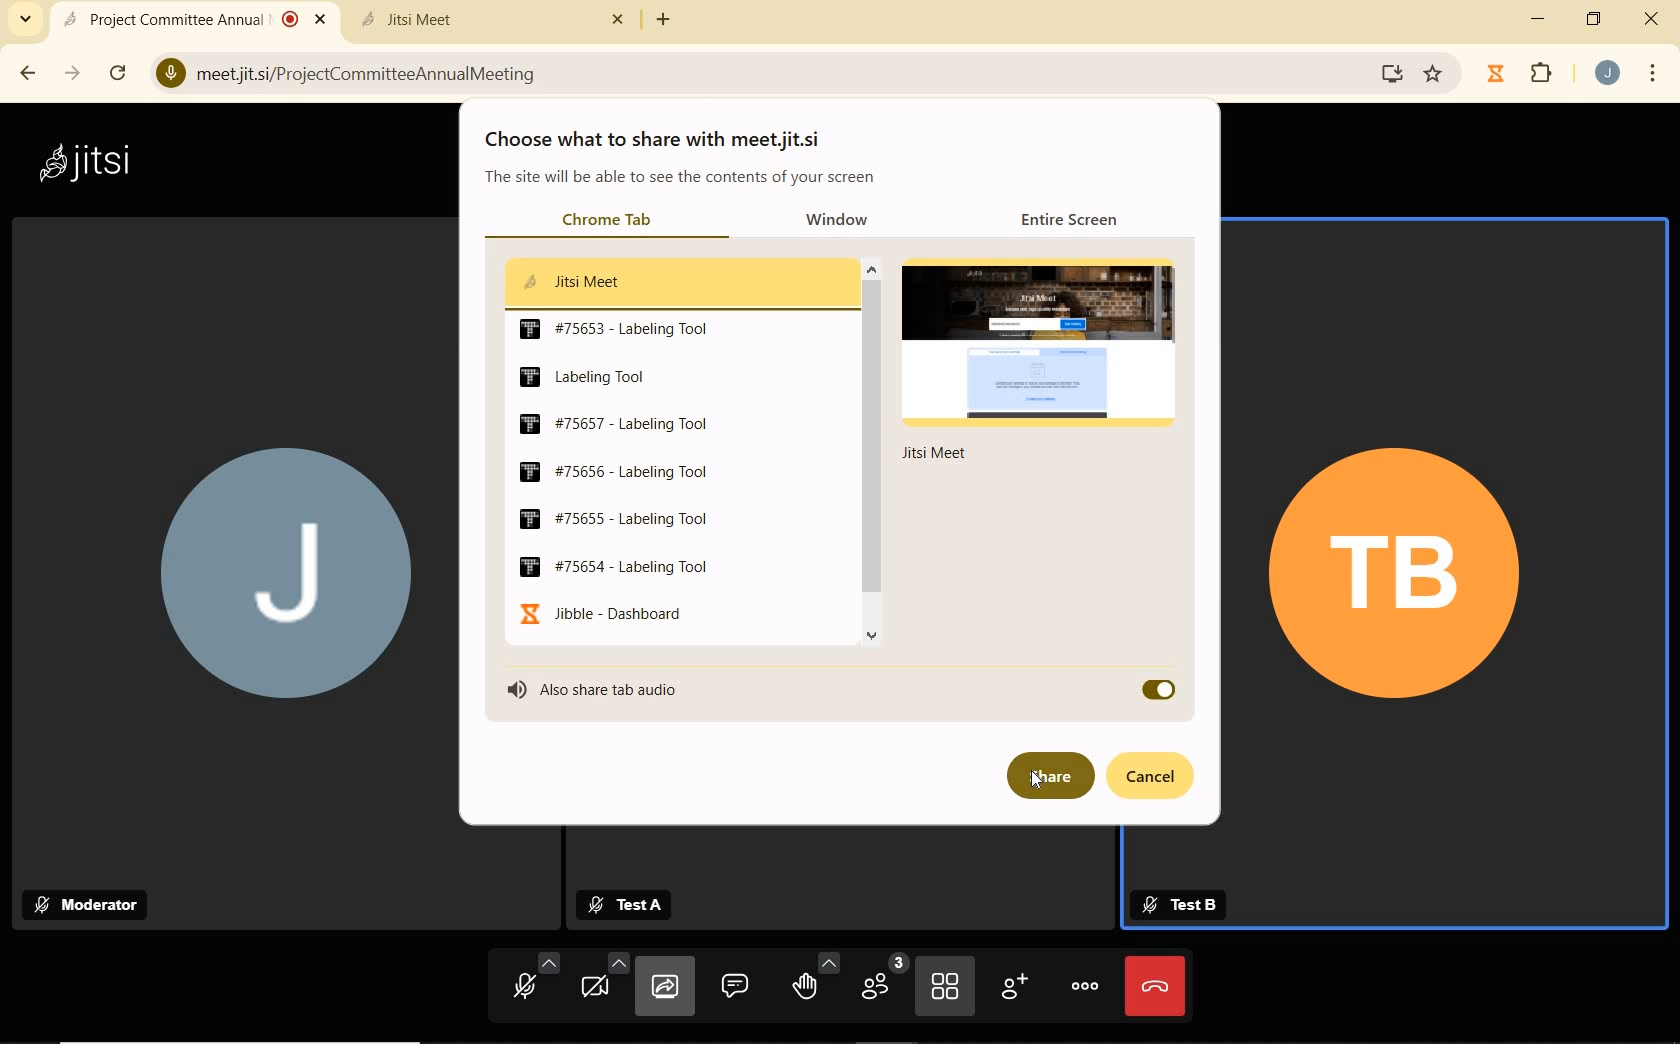 The width and height of the screenshot is (1680, 1044). What do you see at coordinates (735, 984) in the screenshot?
I see `OPEN CHAT` at bounding box center [735, 984].